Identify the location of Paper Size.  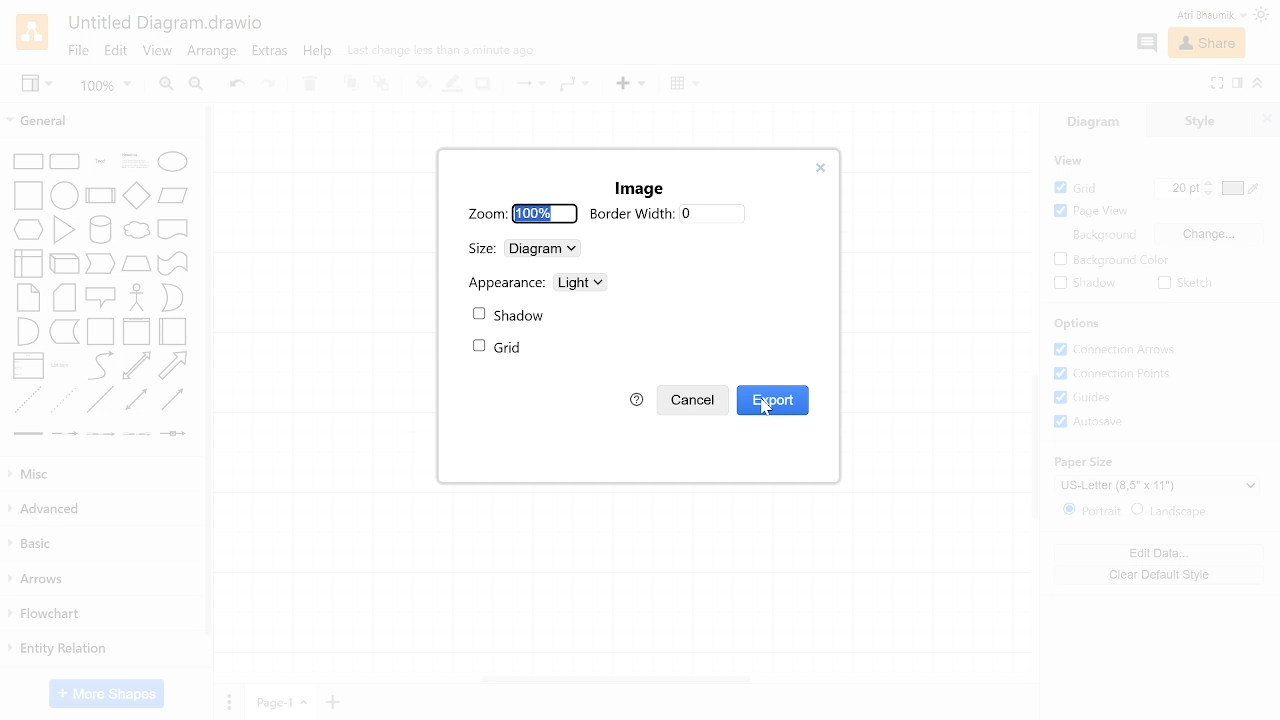
(1083, 460).